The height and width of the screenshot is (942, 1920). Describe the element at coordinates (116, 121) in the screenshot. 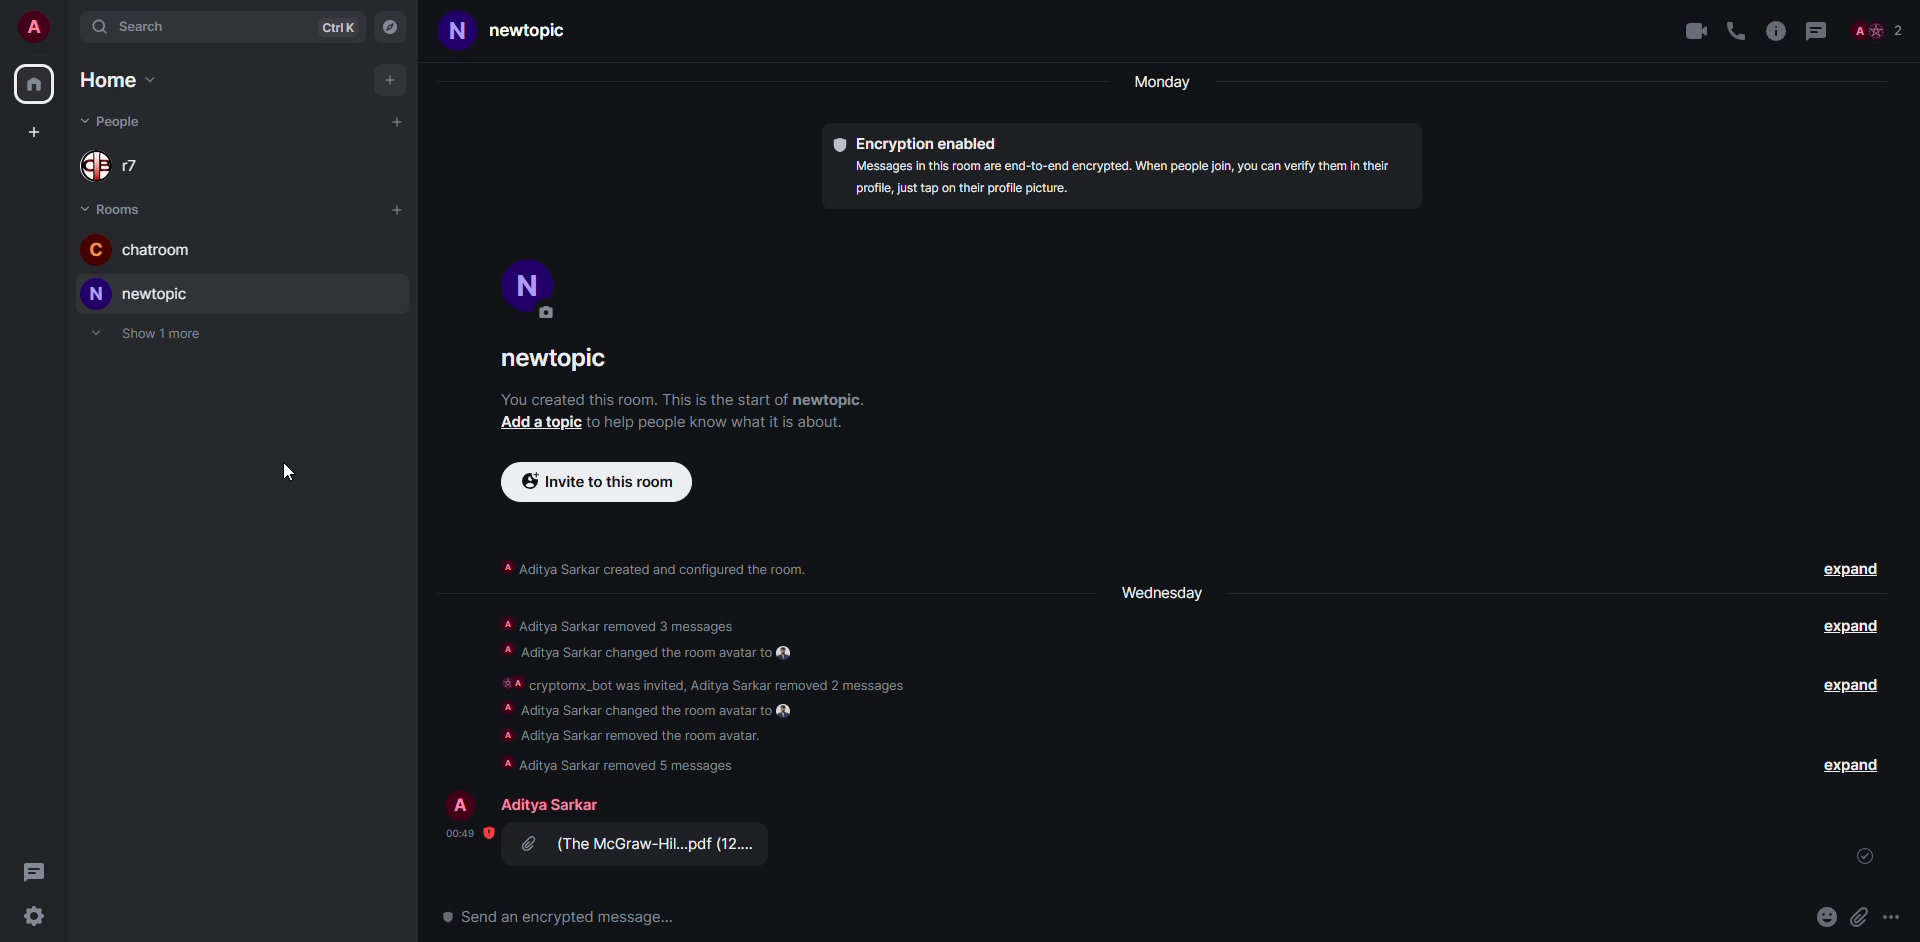

I see `people` at that location.